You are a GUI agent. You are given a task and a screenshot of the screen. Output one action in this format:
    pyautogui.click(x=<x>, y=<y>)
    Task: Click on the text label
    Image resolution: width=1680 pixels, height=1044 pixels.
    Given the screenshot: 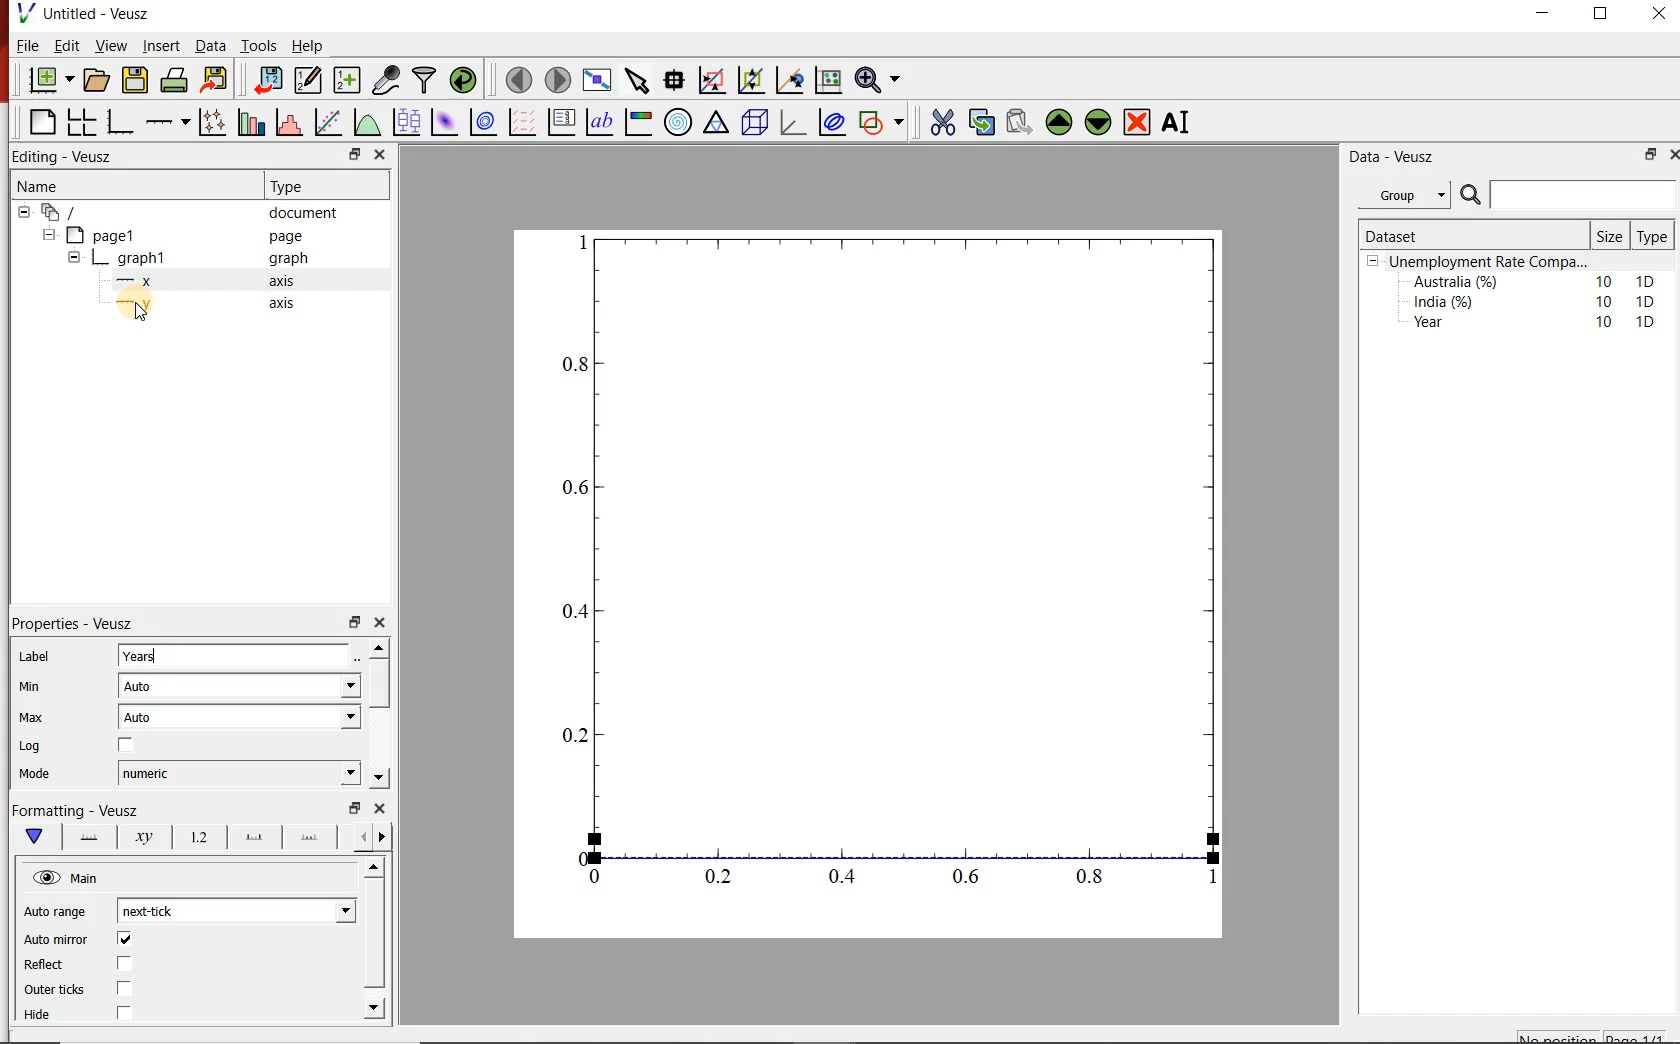 What is the action you would take?
    pyautogui.click(x=600, y=122)
    